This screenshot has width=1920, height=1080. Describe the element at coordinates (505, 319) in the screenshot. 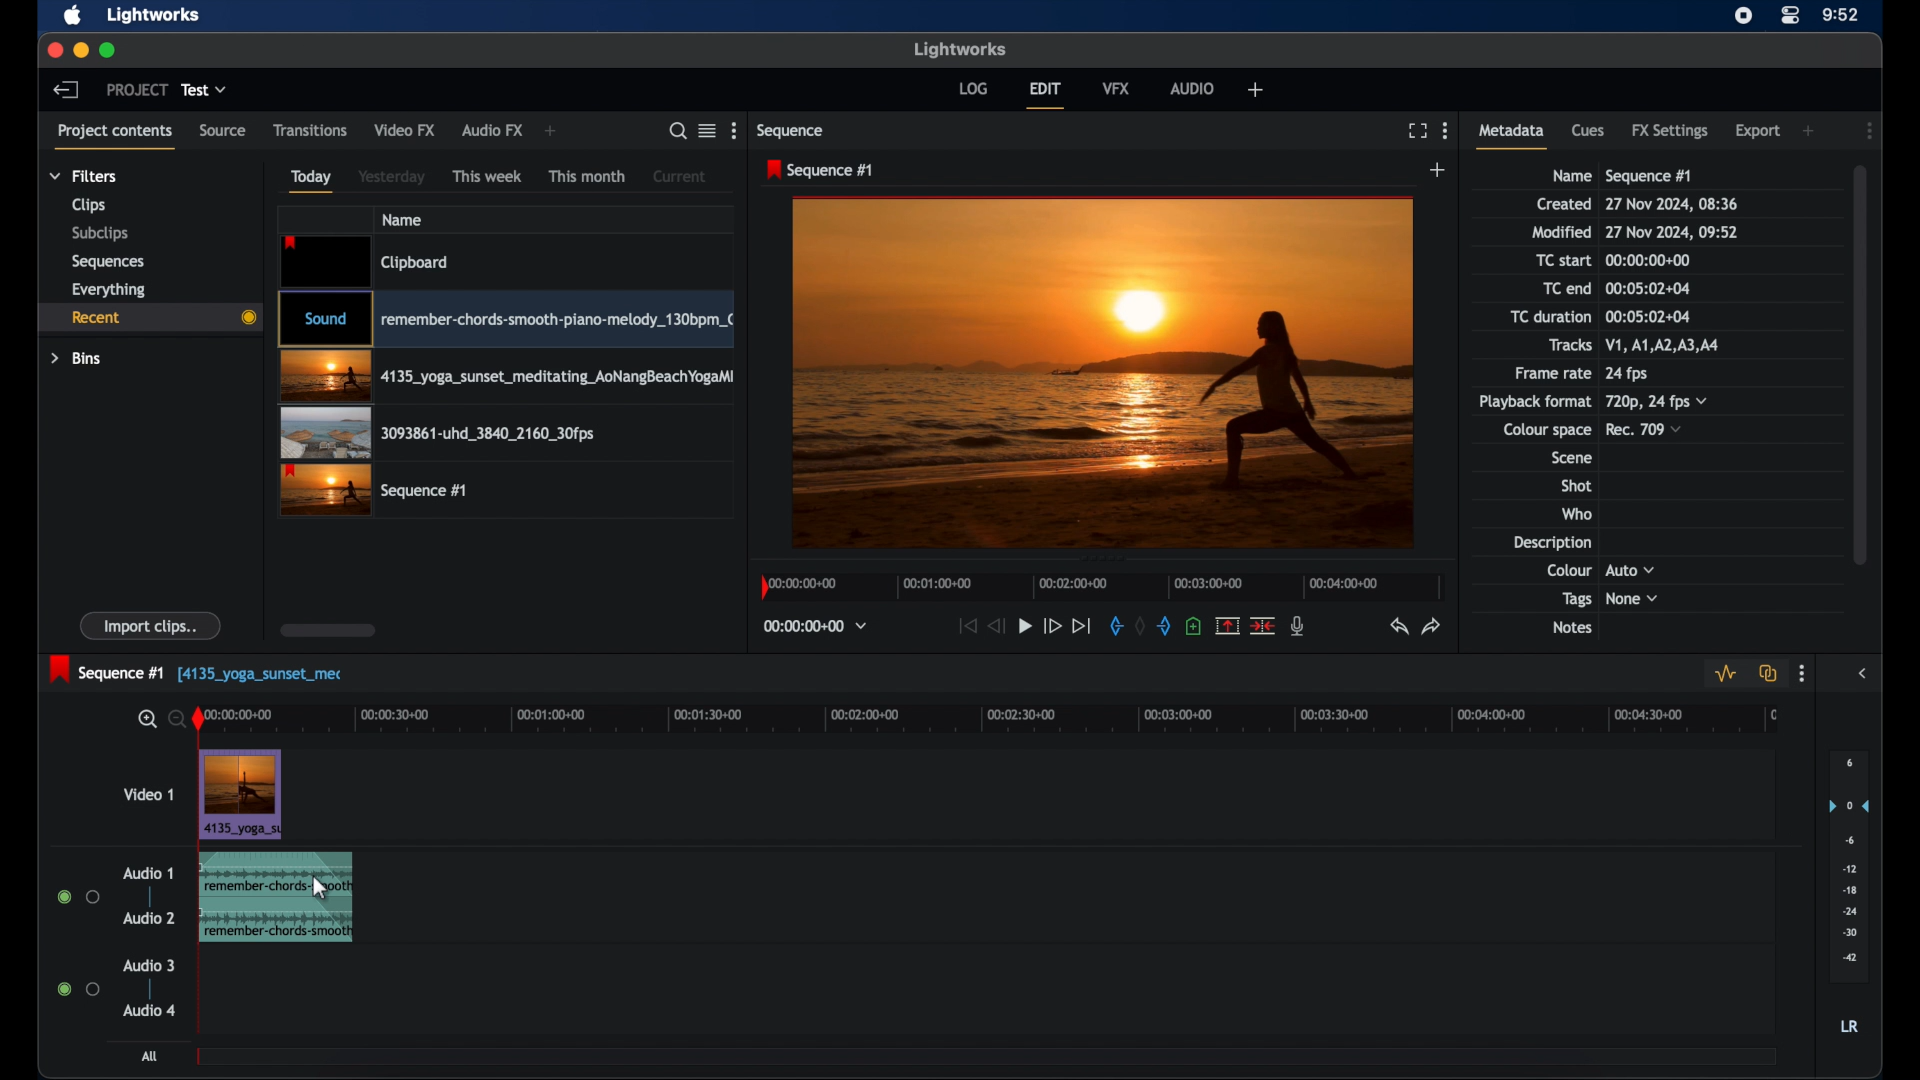

I see `video clip` at that location.